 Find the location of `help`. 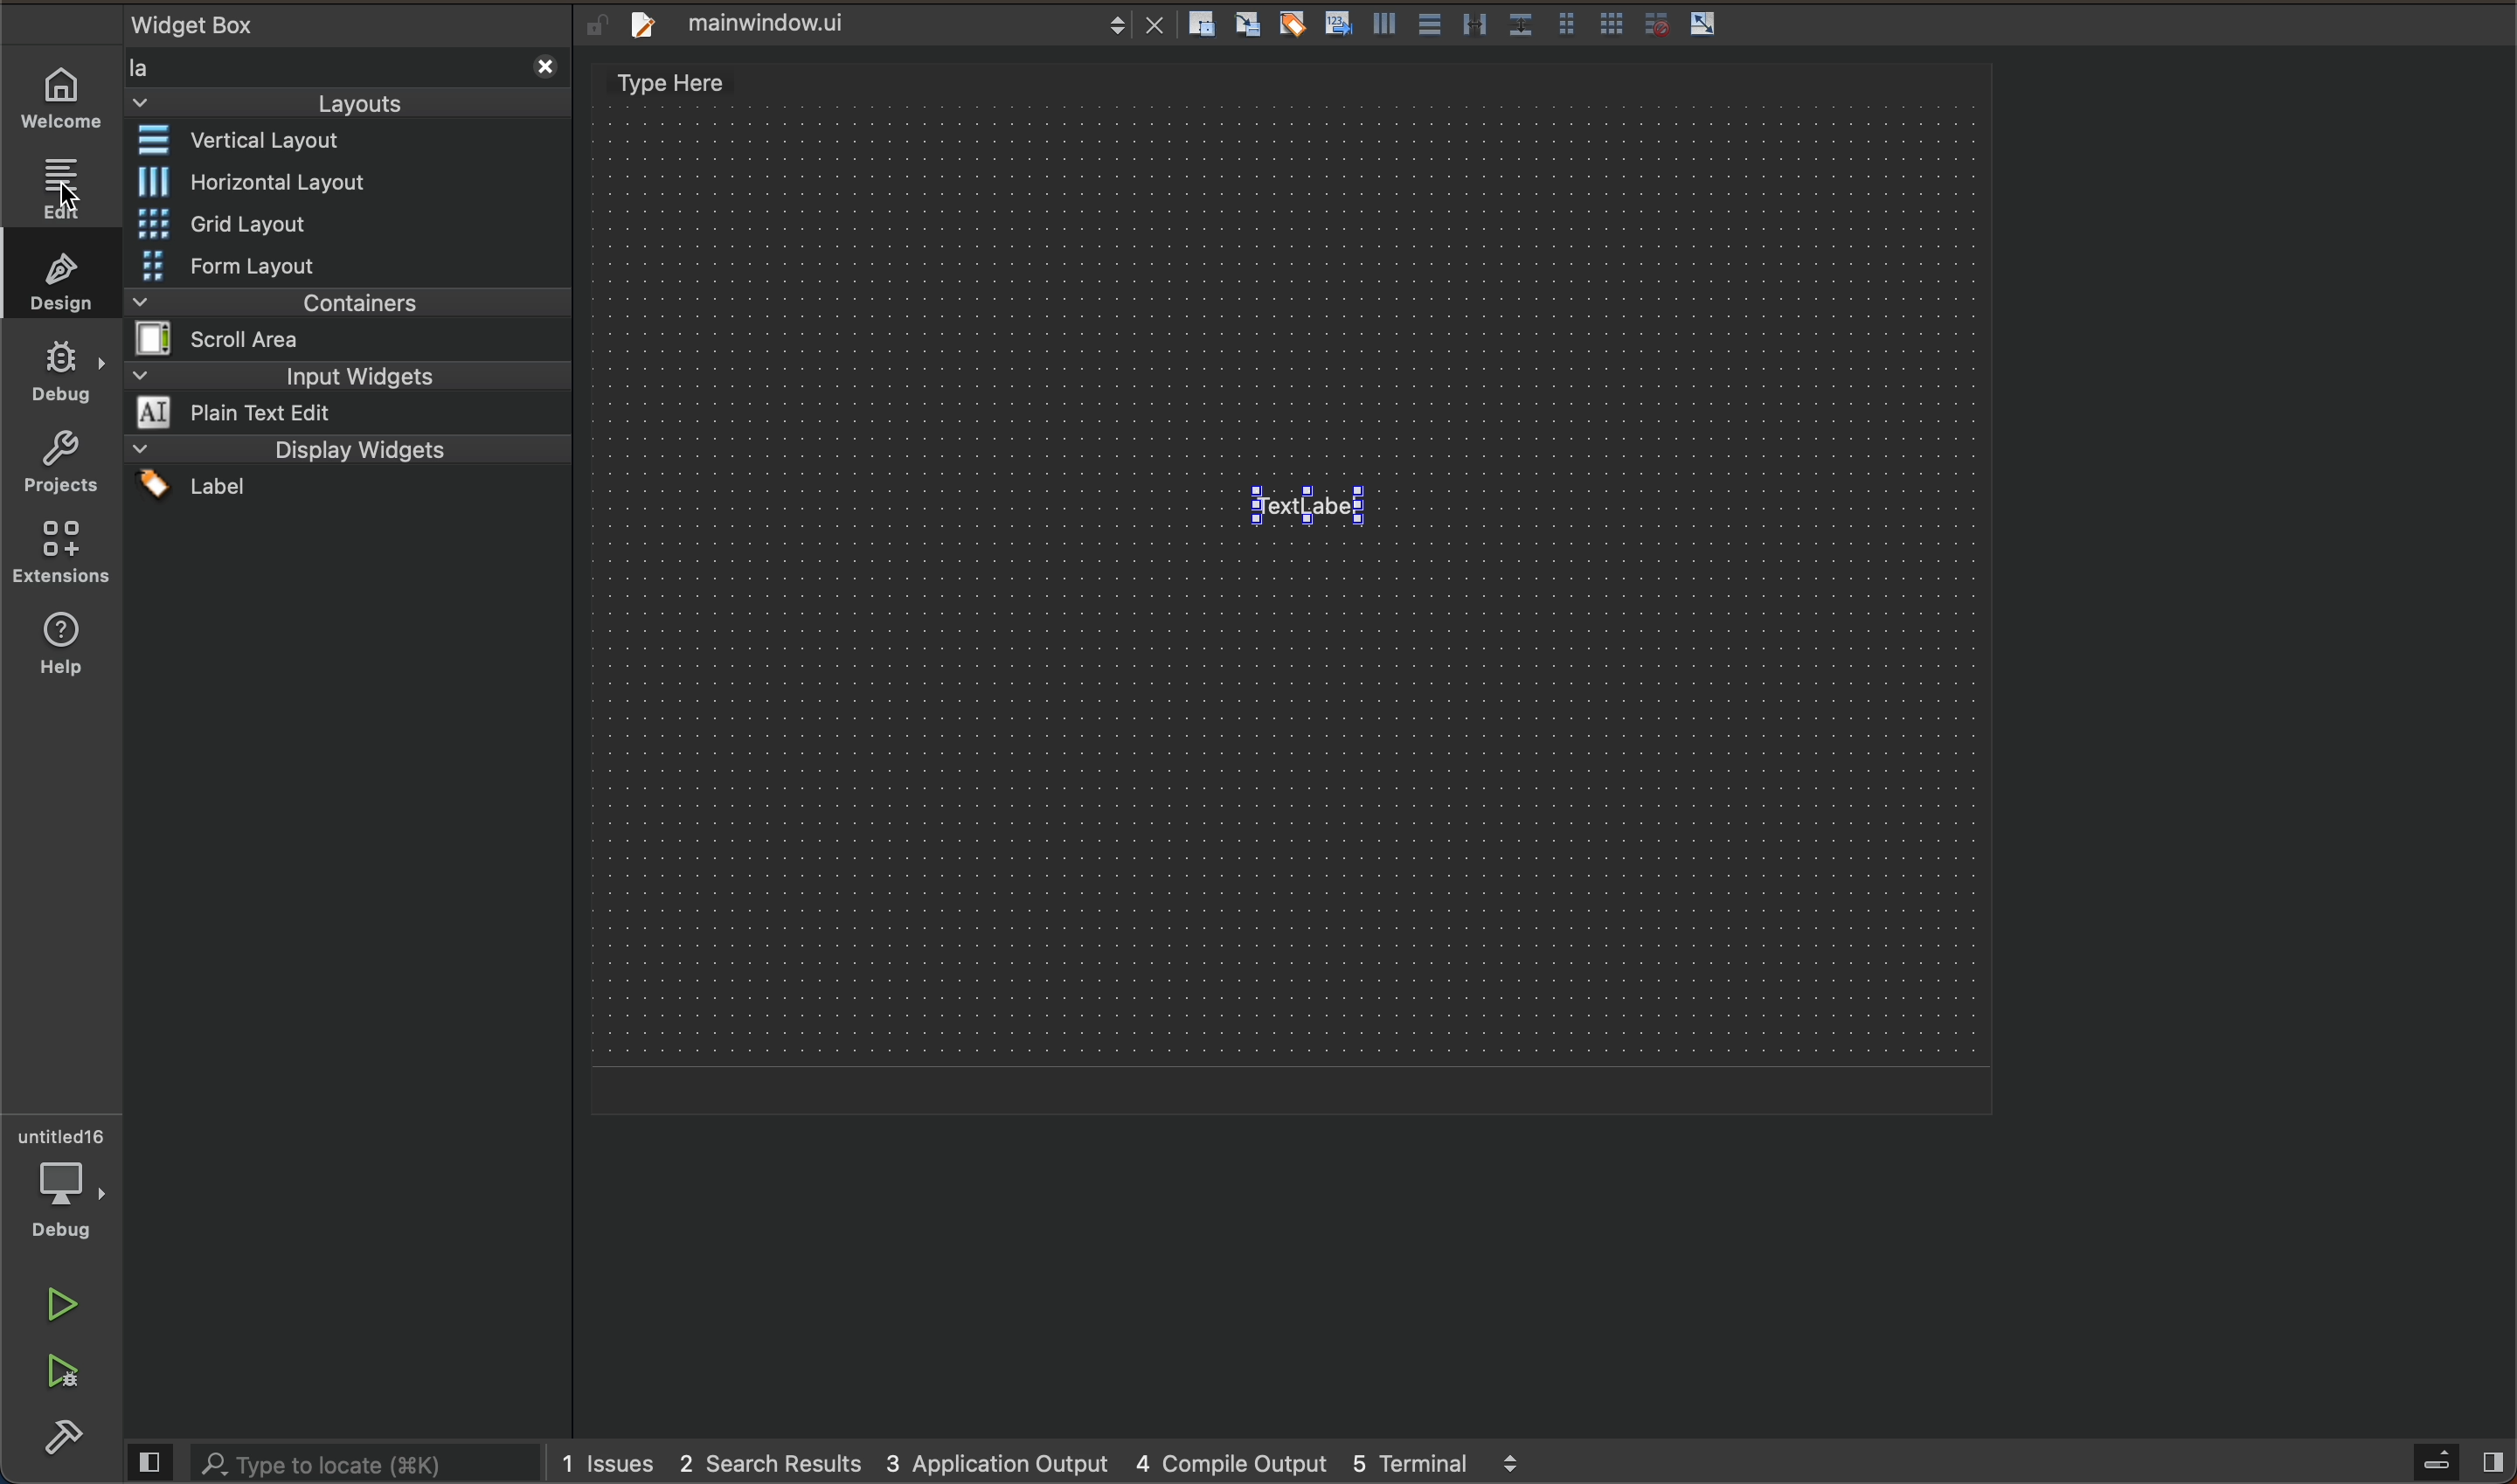

help is located at coordinates (65, 643).